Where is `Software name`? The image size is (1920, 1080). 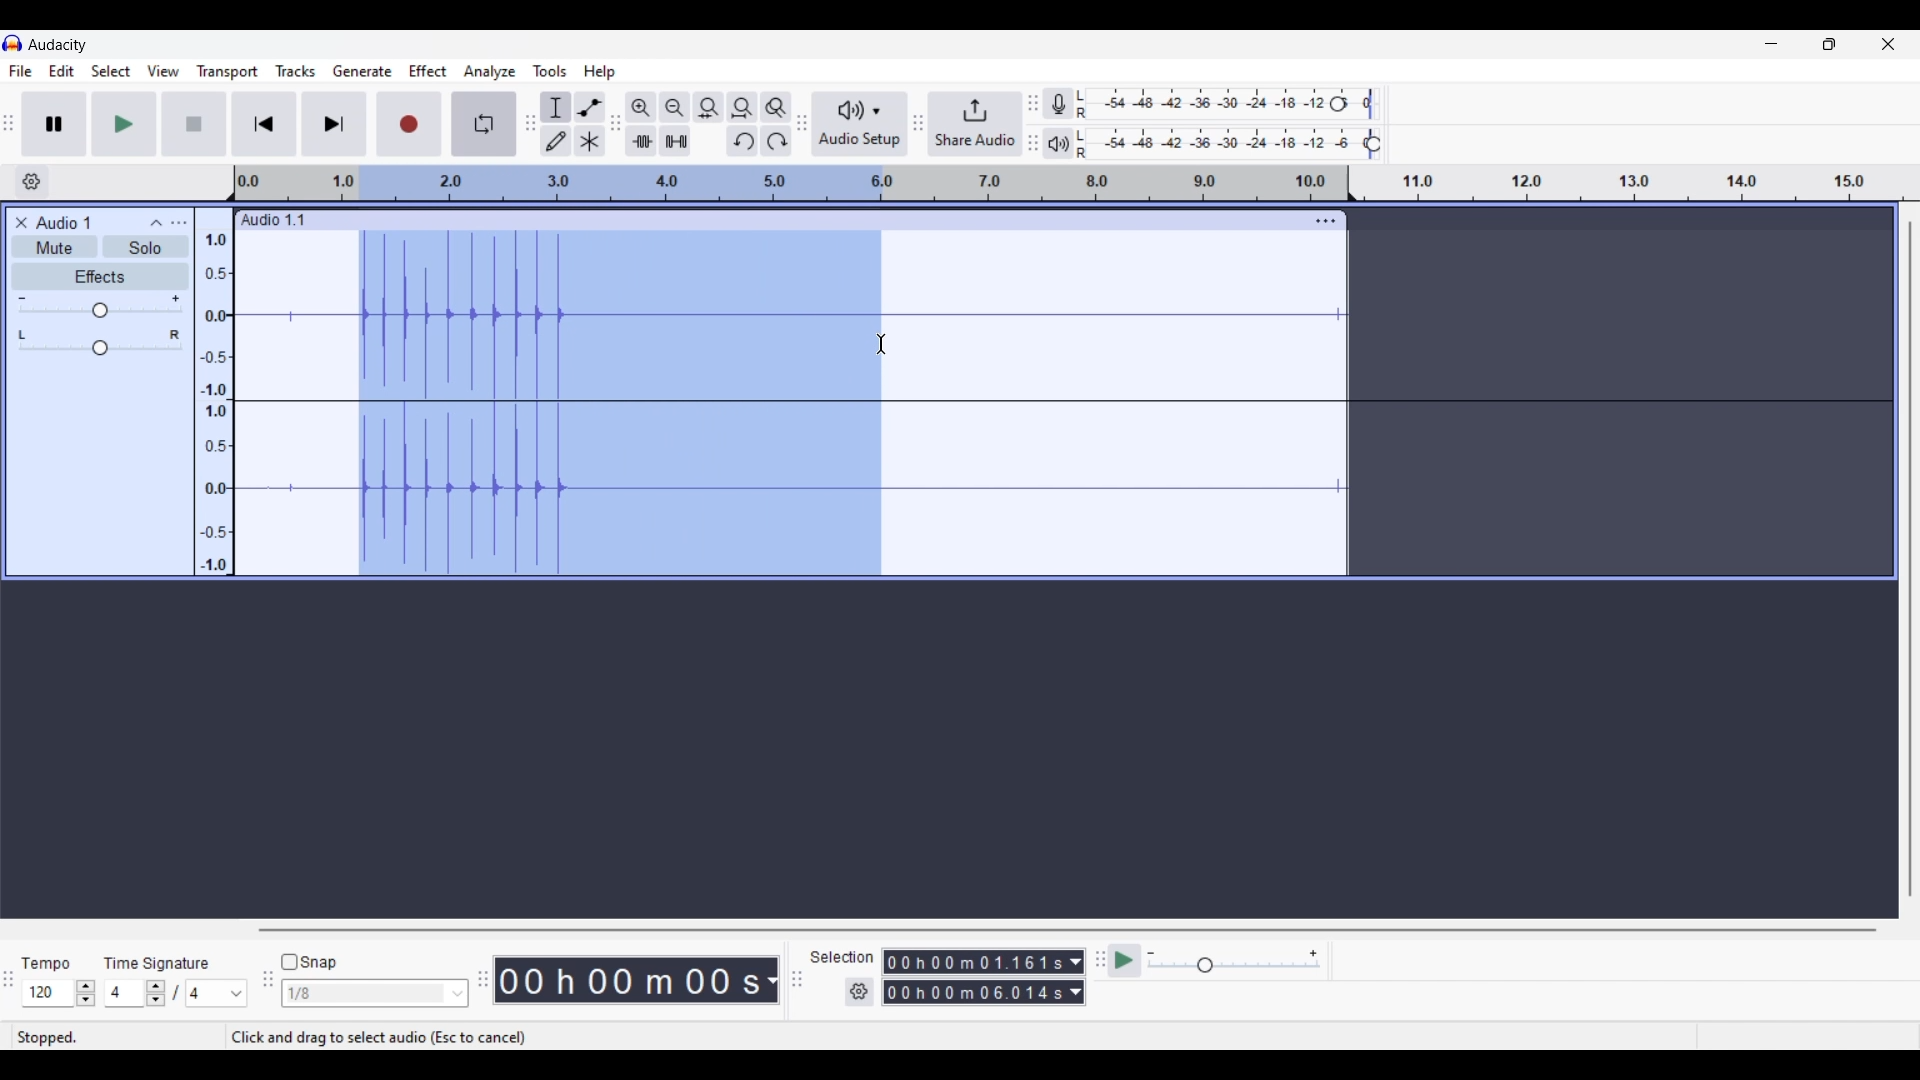 Software name is located at coordinates (59, 45).